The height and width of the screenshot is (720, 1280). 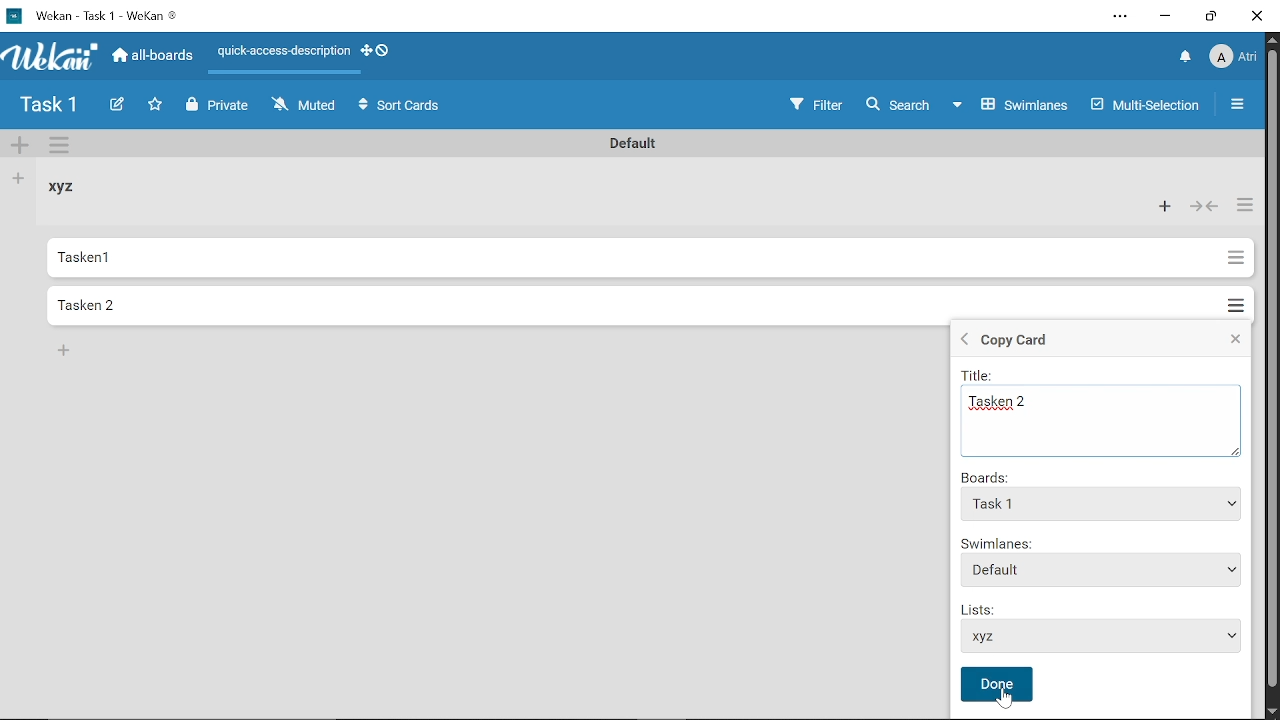 What do you see at coordinates (378, 51) in the screenshot?
I see `Show desktop drag handles` at bounding box center [378, 51].